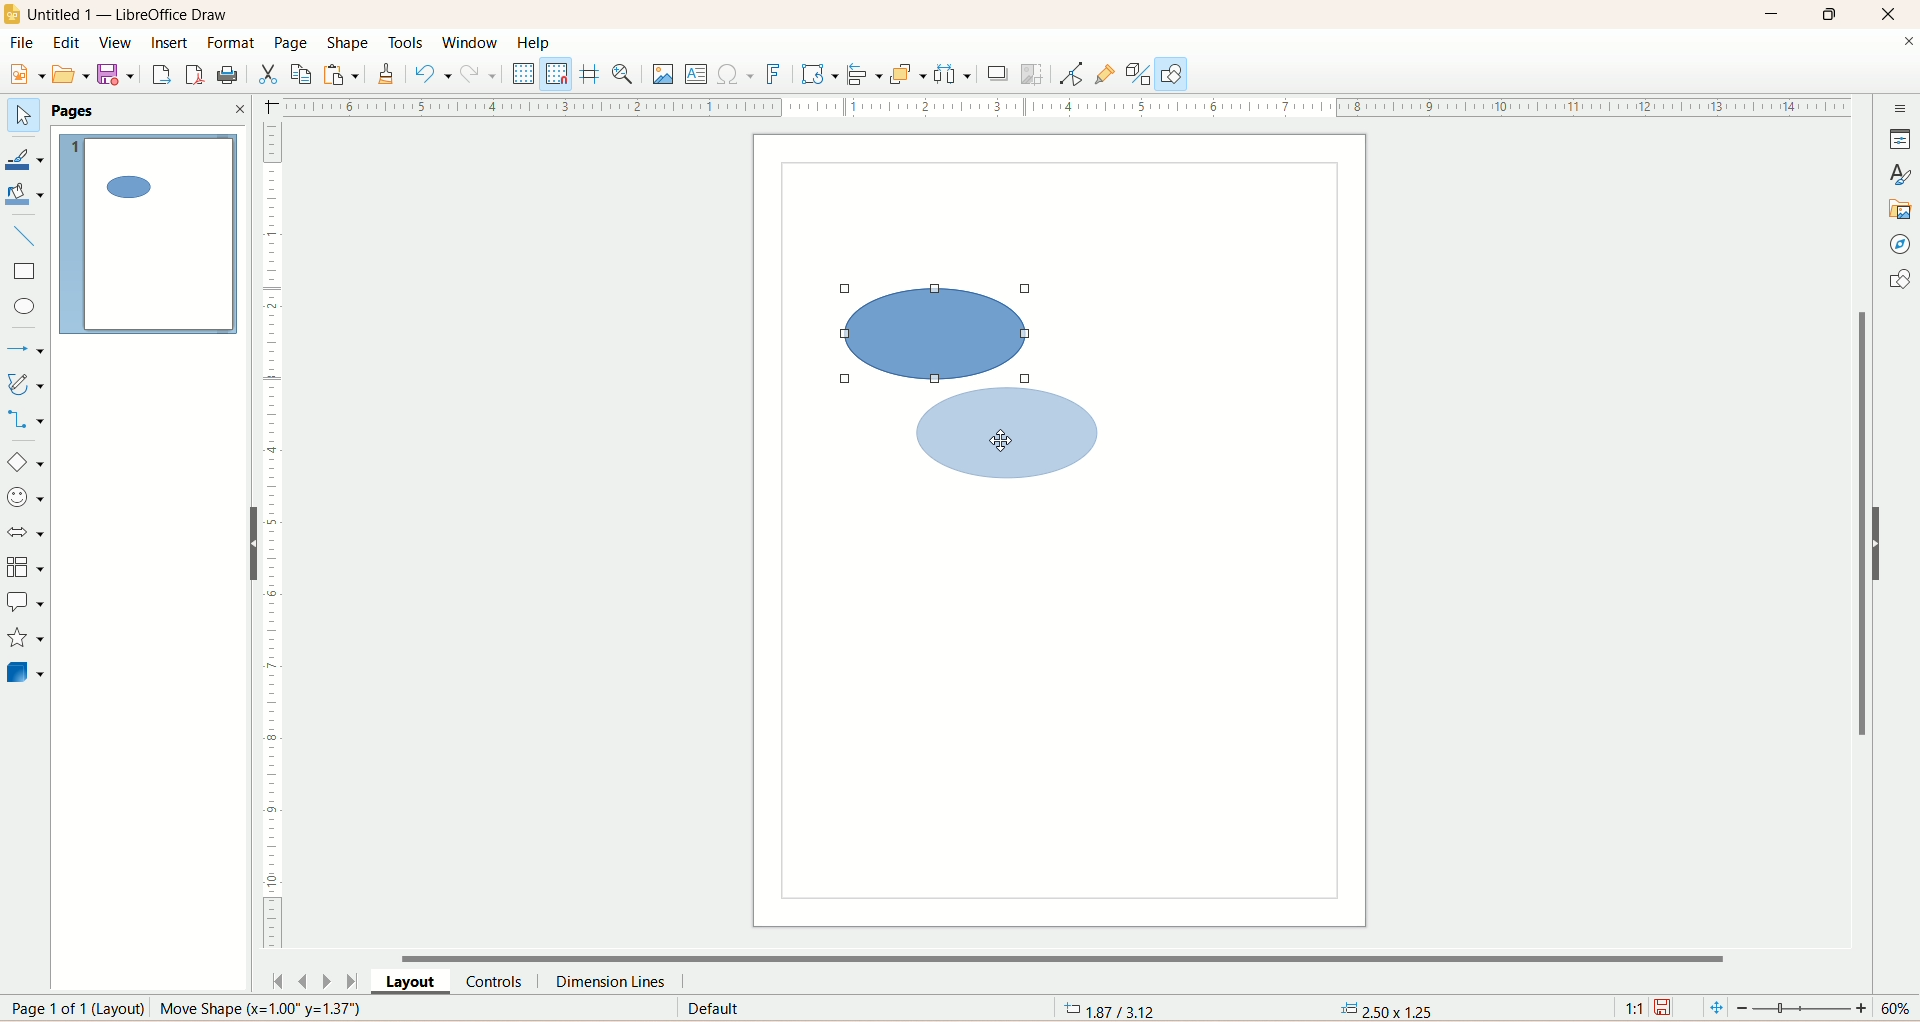  Describe the element at coordinates (351, 42) in the screenshot. I see `shape` at that location.